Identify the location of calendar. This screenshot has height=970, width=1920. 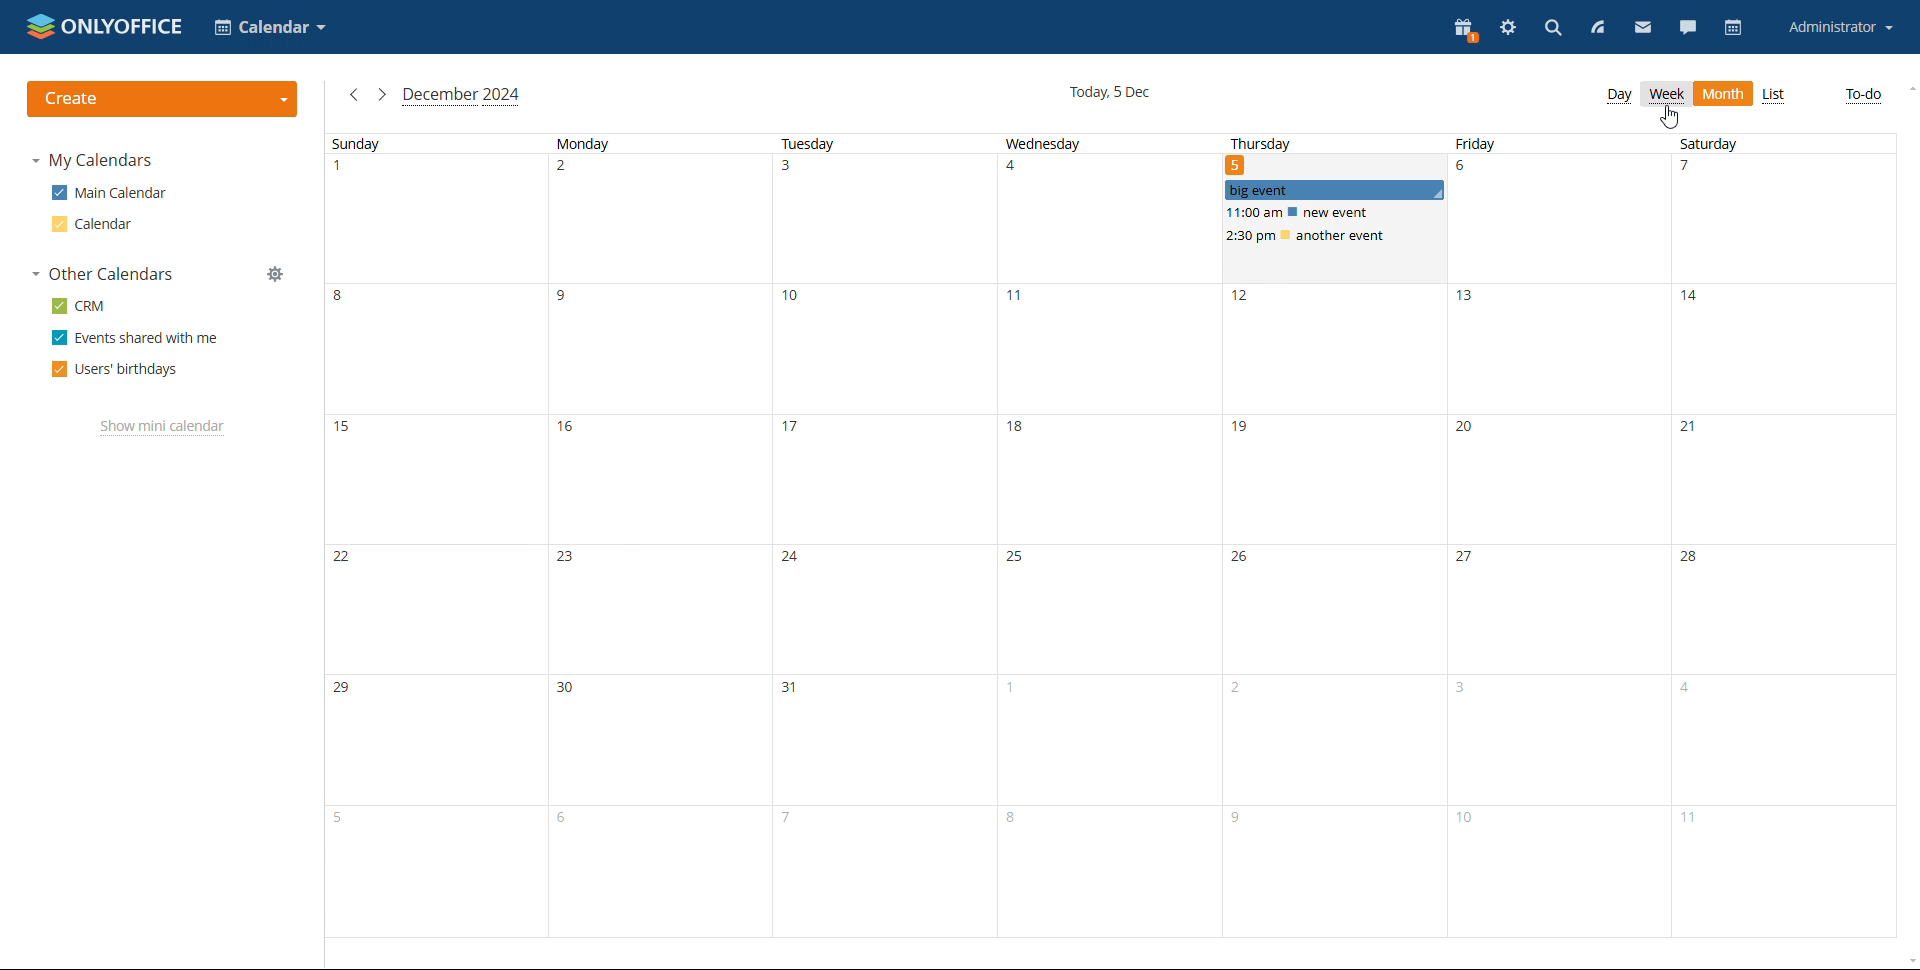
(1736, 28).